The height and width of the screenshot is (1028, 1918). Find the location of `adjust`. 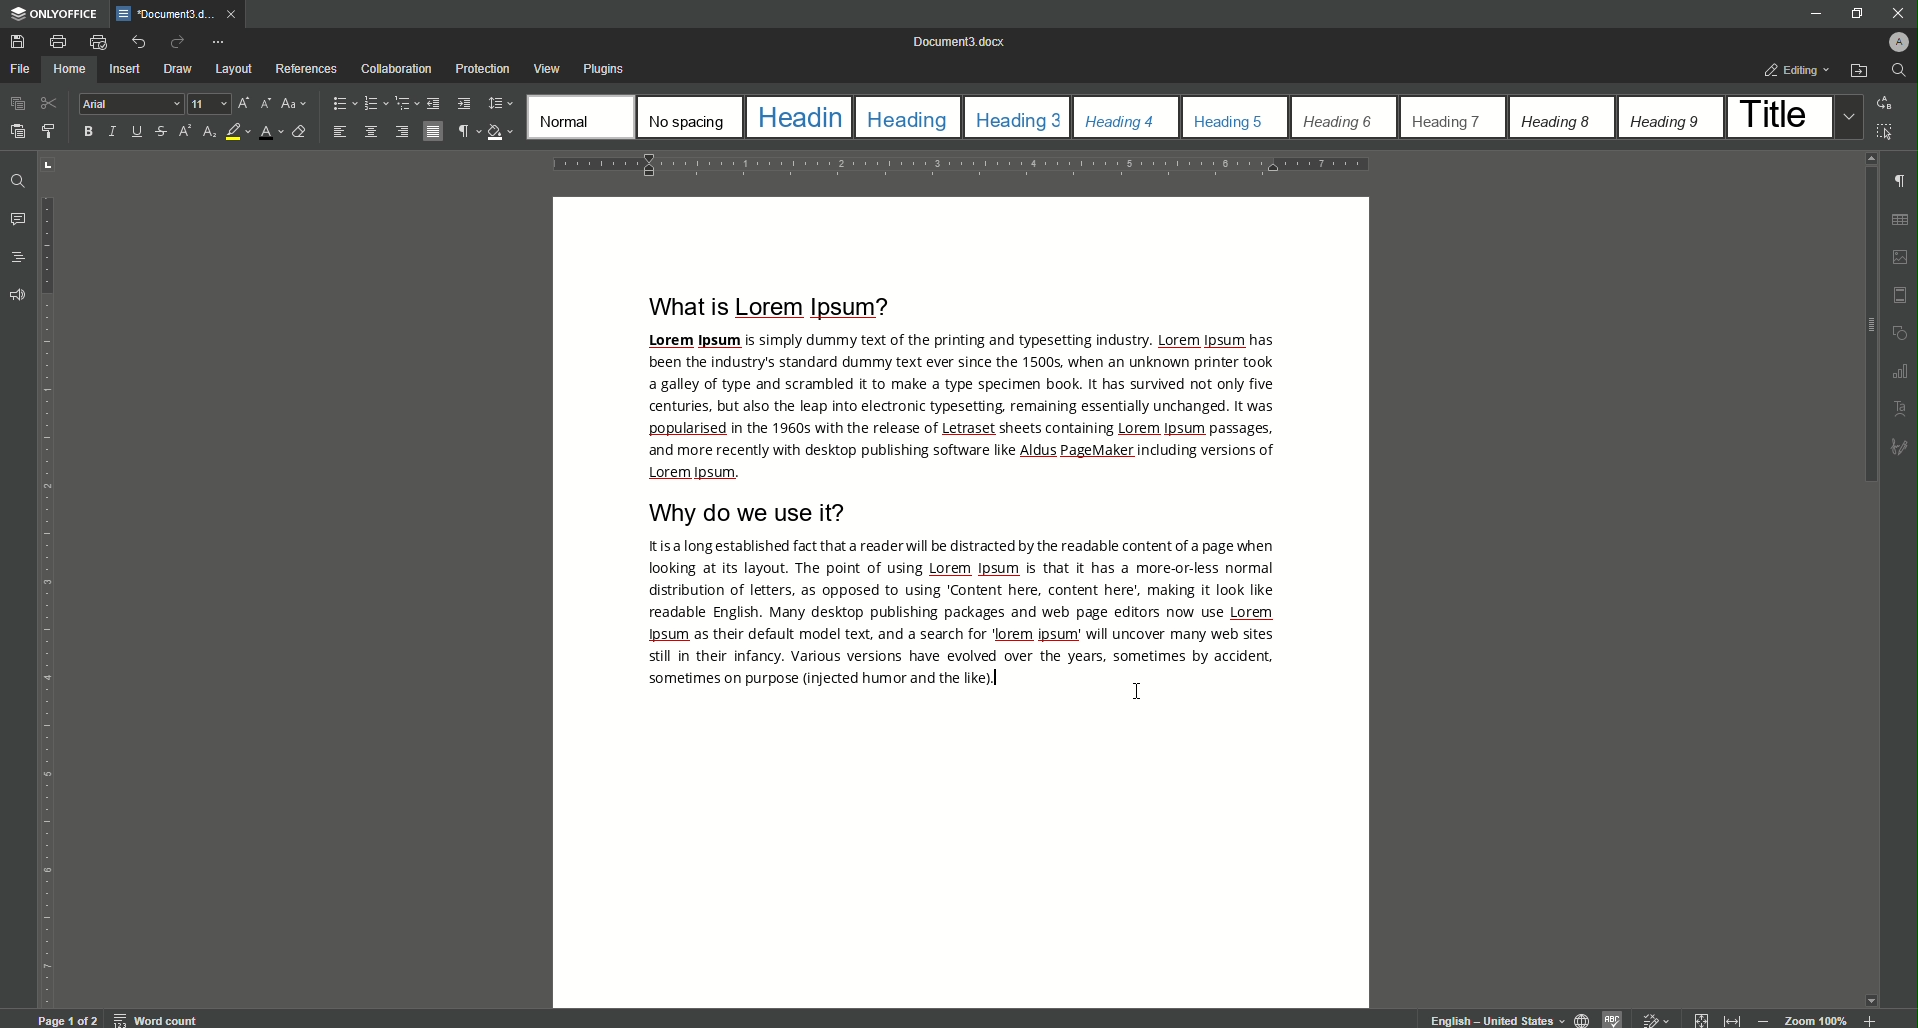

adjust is located at coordinates (54, 162).